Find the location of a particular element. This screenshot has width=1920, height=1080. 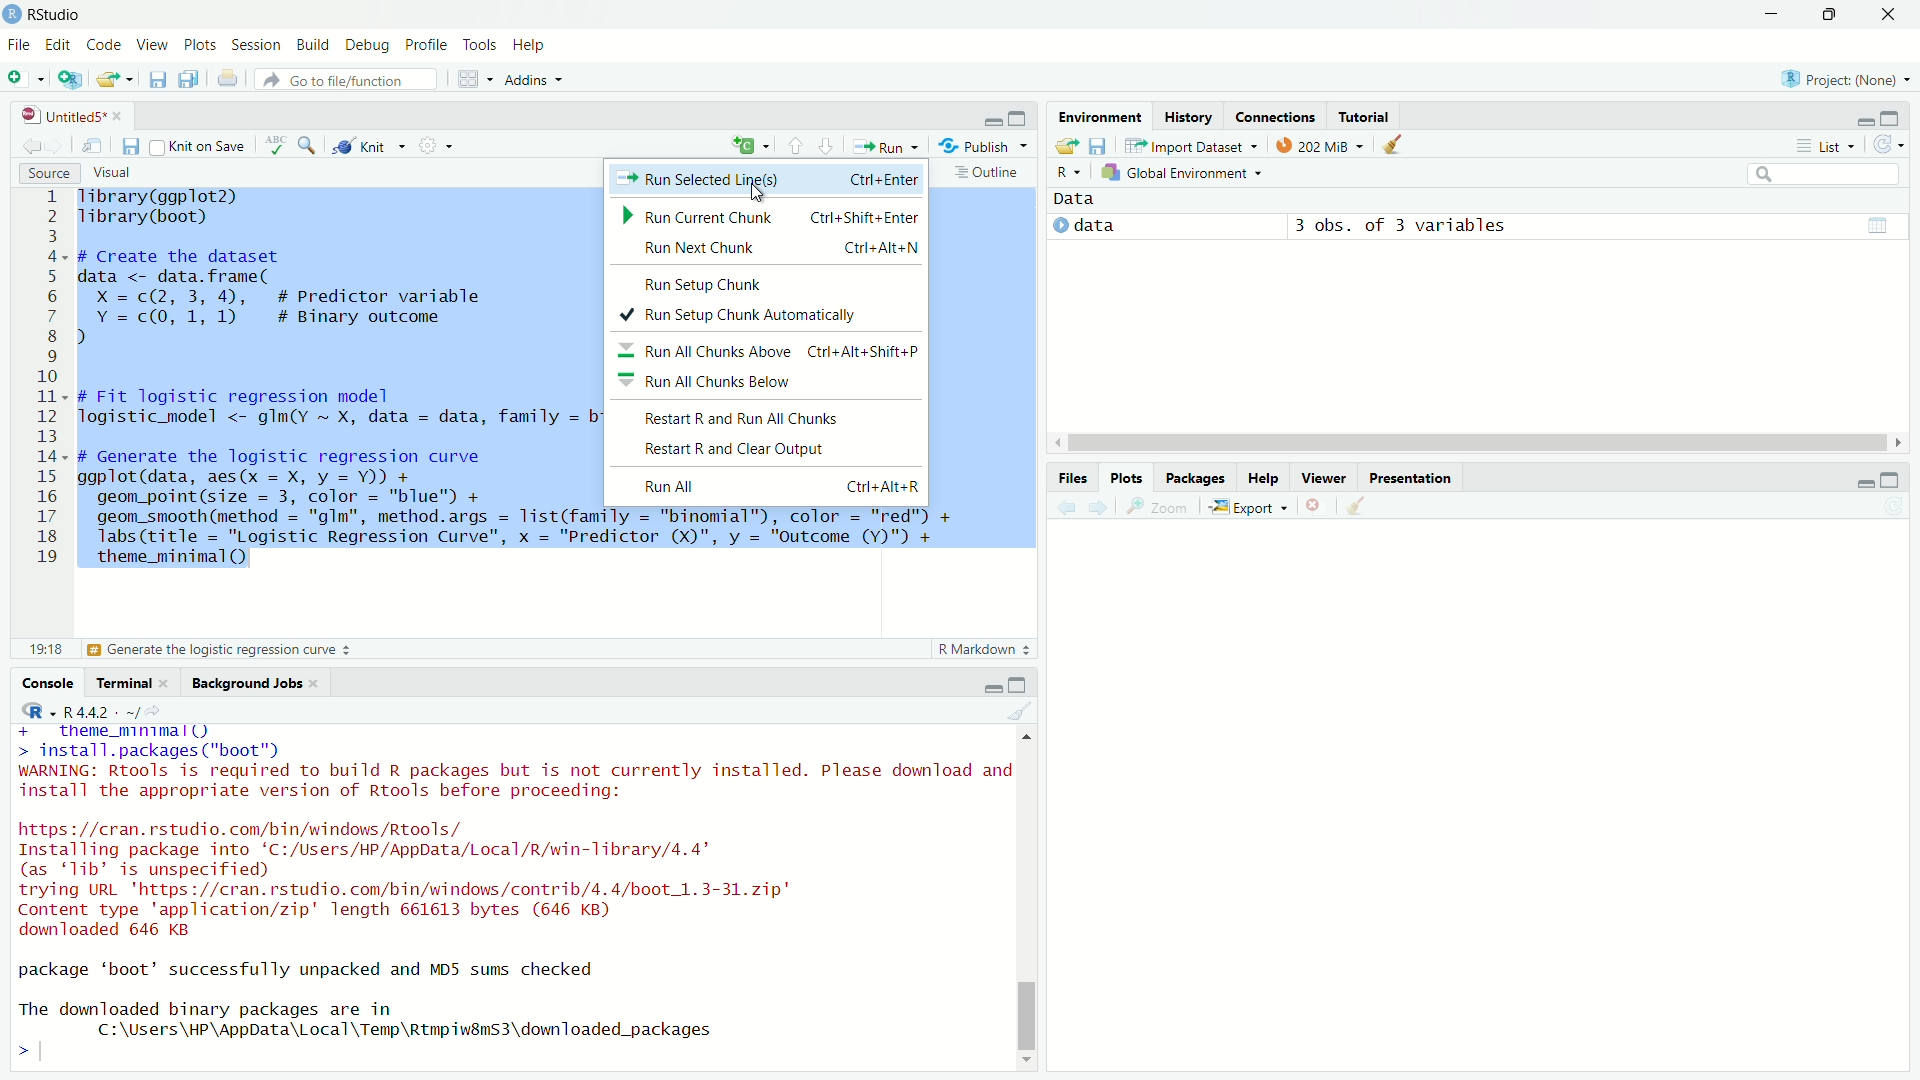

Save current document is located at coordinates (131, 147).